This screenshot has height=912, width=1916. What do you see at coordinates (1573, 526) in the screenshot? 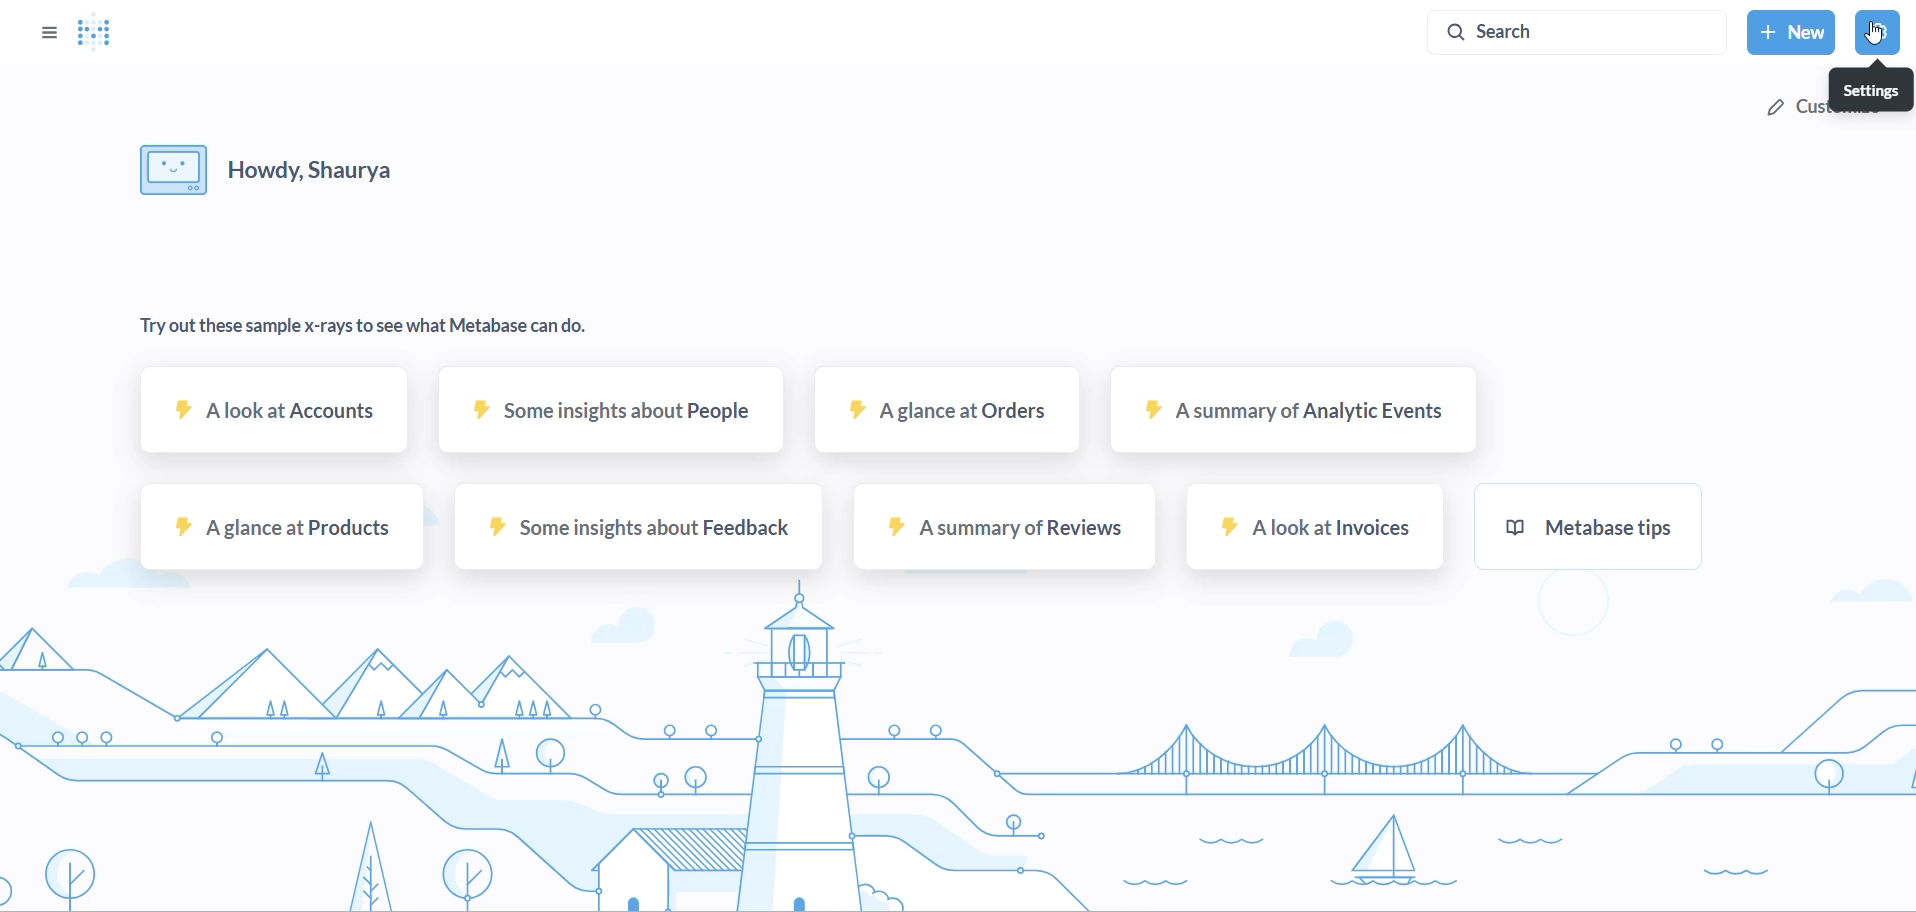
I see `metabase tips sample` at bounding box center [1573, 526].